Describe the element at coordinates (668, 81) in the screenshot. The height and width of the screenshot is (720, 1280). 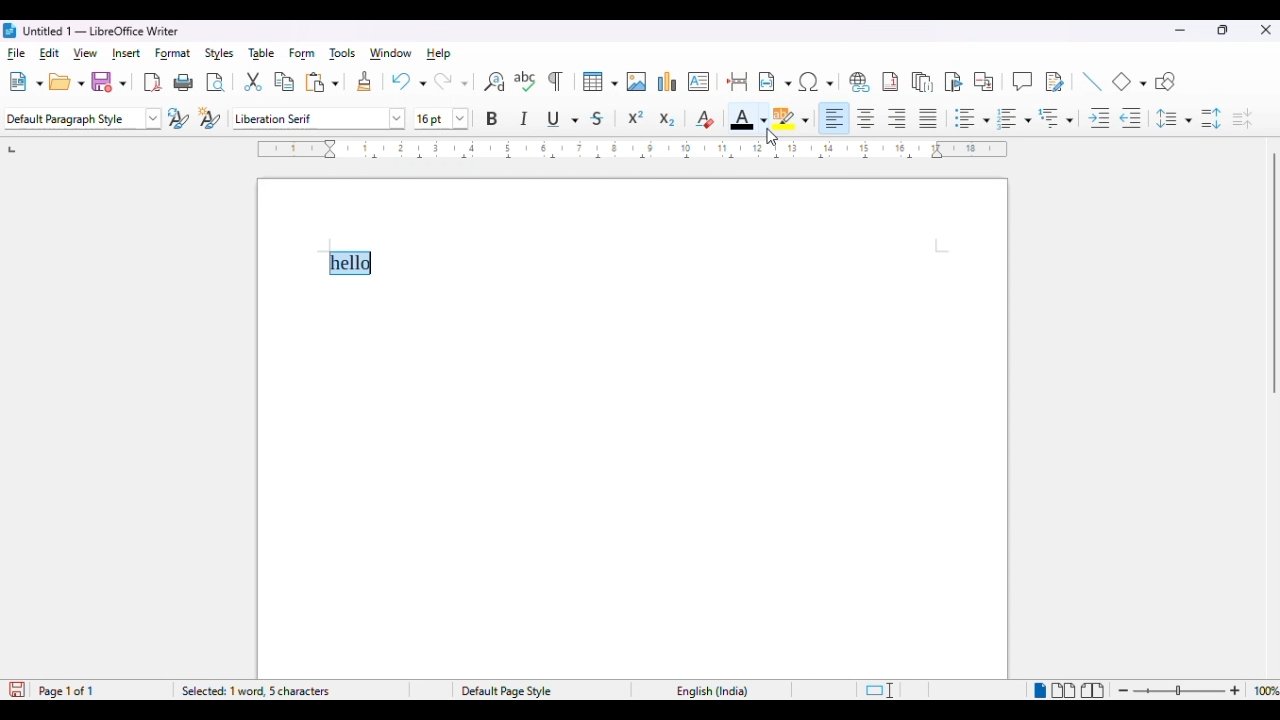
I see `insert chart` at that location.